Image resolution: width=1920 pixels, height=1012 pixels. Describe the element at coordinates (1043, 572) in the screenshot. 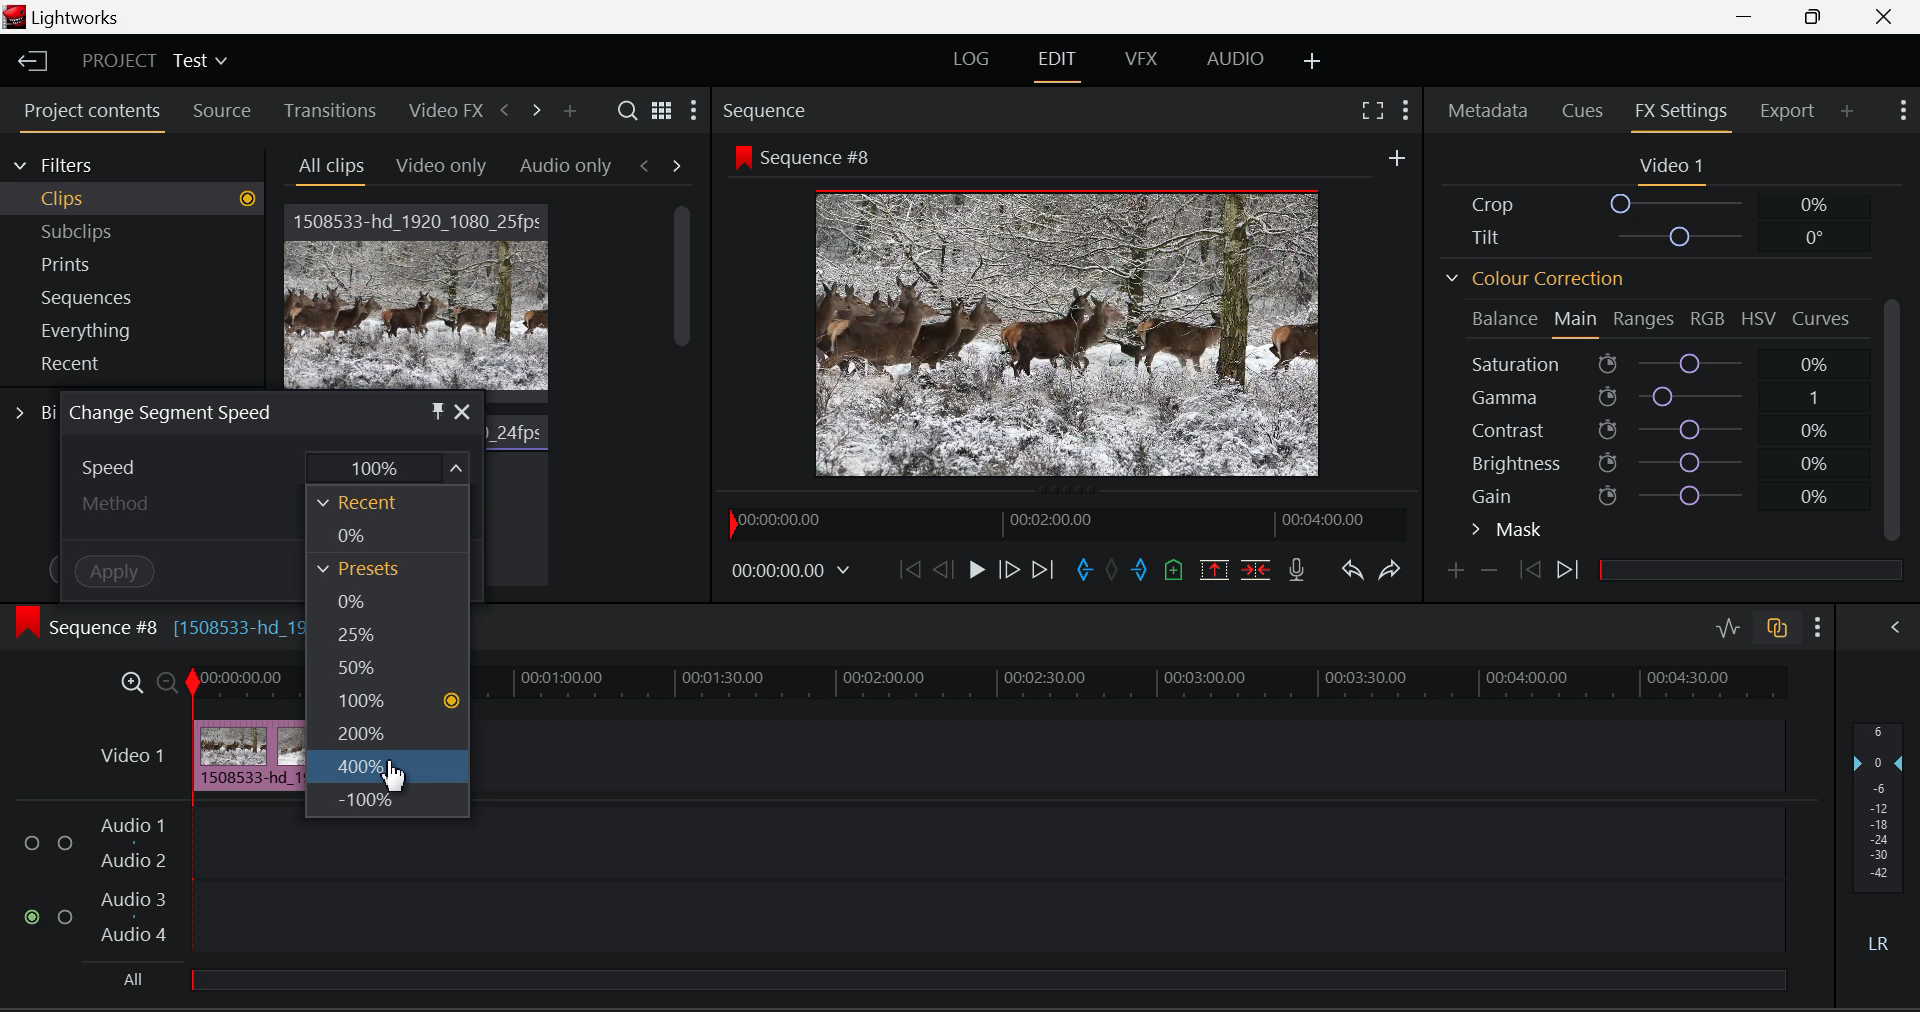

I see `To End` at that location.